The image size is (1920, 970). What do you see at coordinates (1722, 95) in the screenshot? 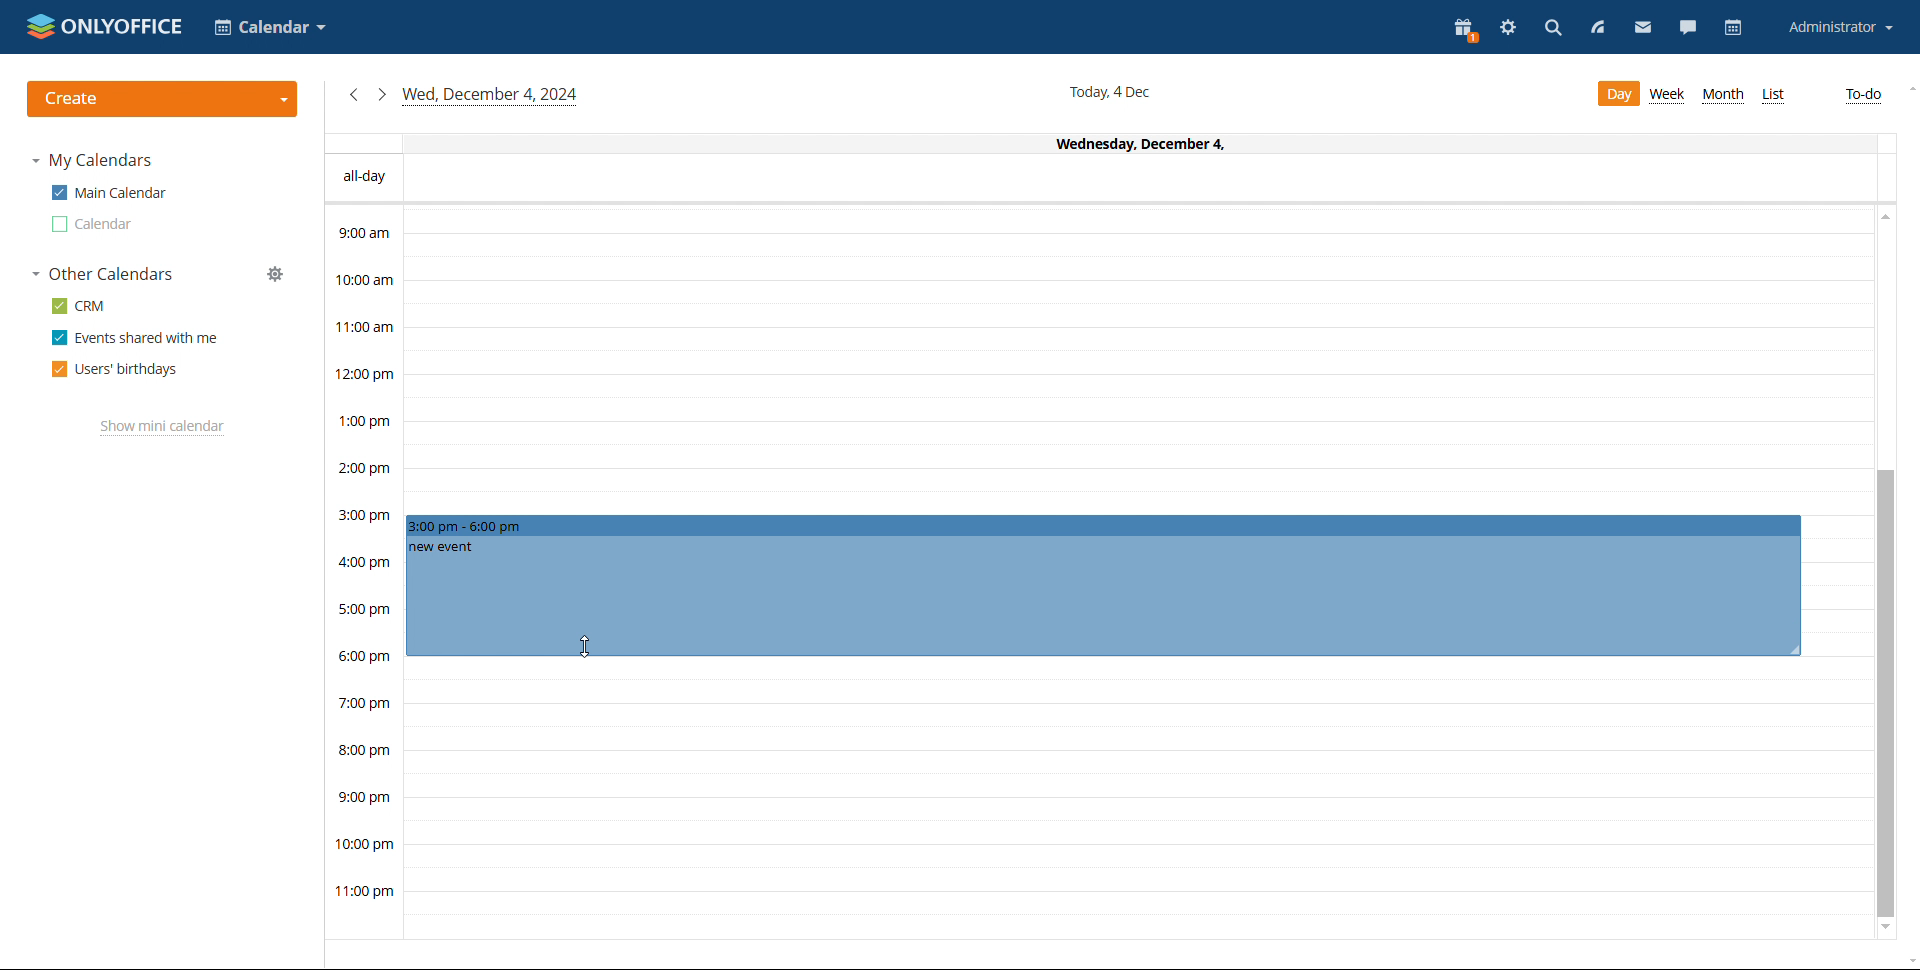
I see `month view` at bounding box center [1722, 95].